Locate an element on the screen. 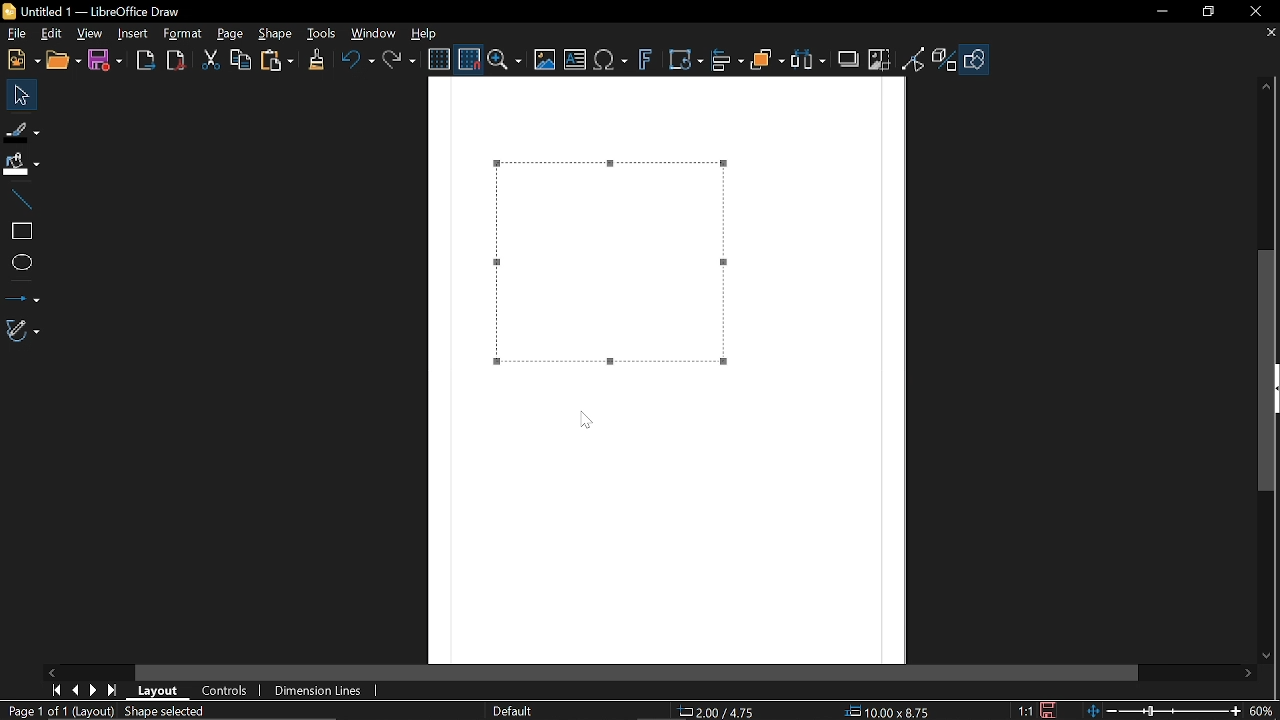  Fill color is located at coordinates (21, 165).